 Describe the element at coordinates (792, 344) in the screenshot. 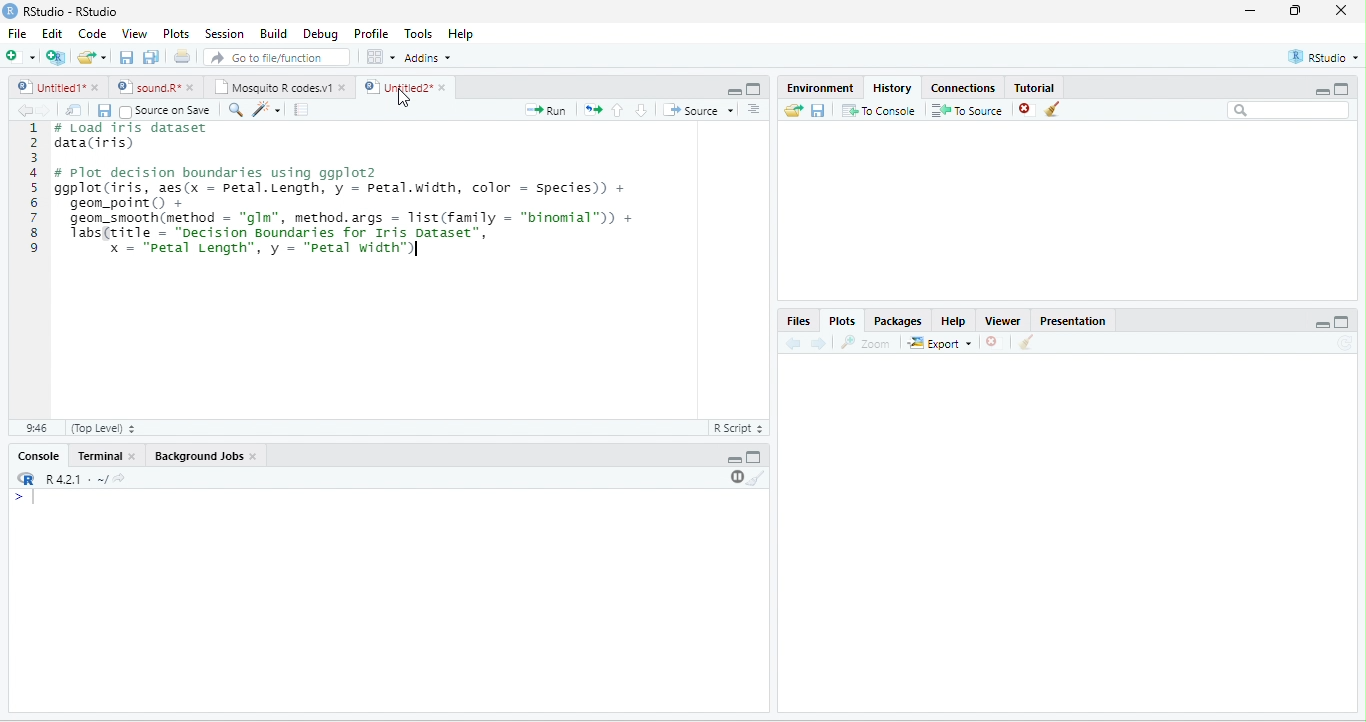

I see `back` at that location.